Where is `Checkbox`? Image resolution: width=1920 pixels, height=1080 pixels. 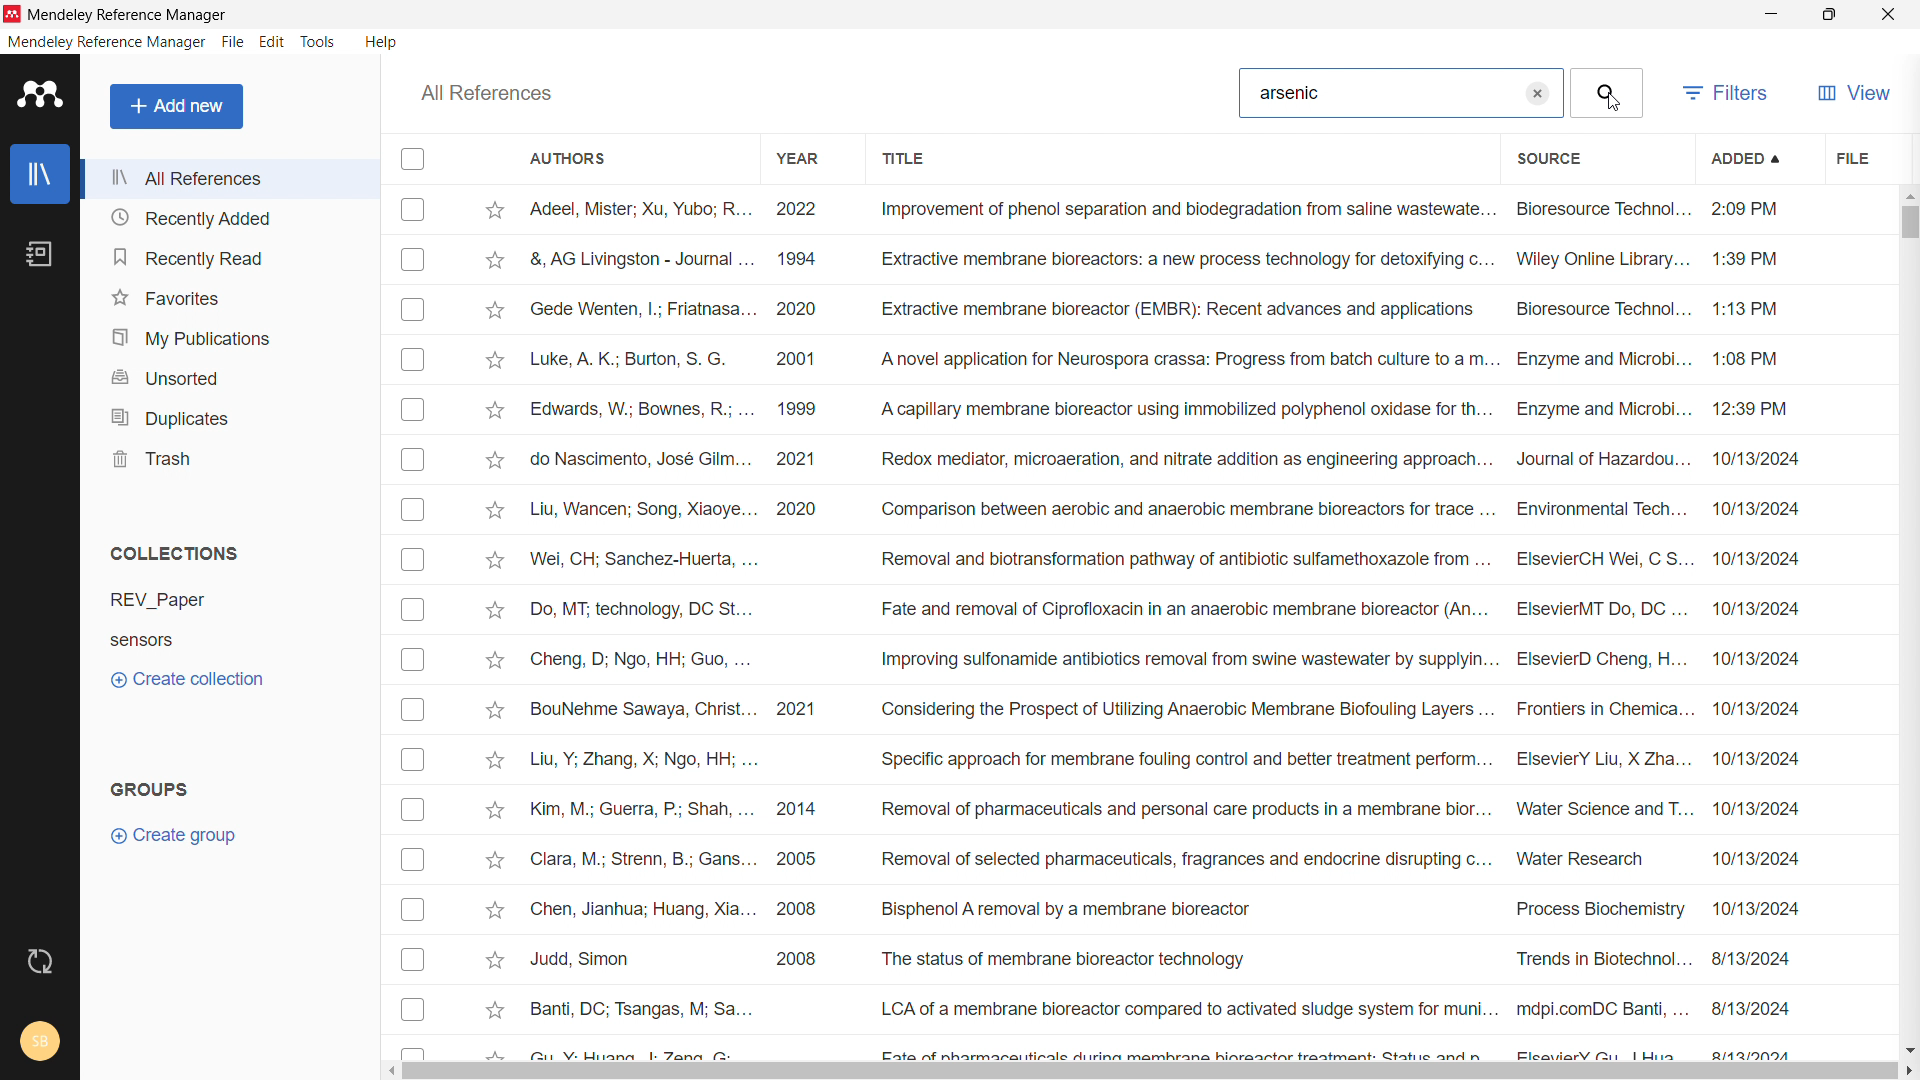 Checkbox is located at coordinates (414, 359).